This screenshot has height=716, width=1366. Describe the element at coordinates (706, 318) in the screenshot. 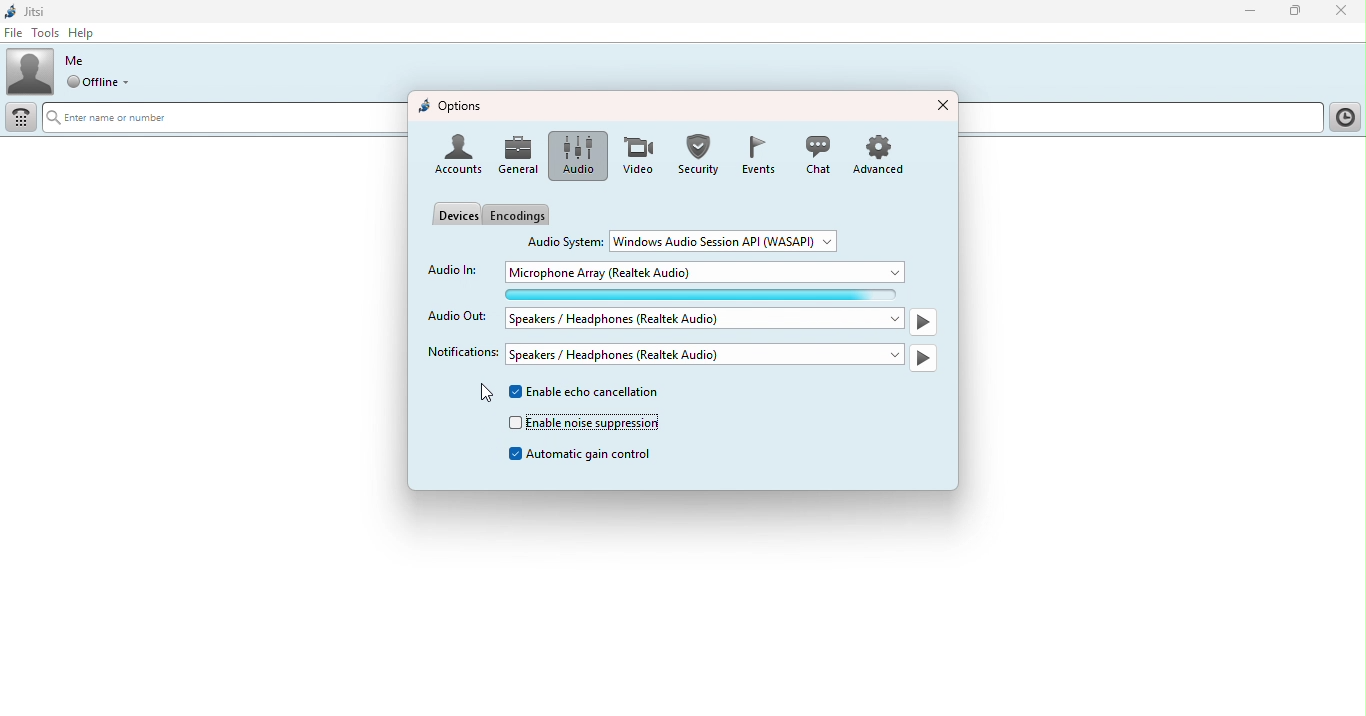

I see `Speakers/Headphones (Realtek Audio)` at that location.